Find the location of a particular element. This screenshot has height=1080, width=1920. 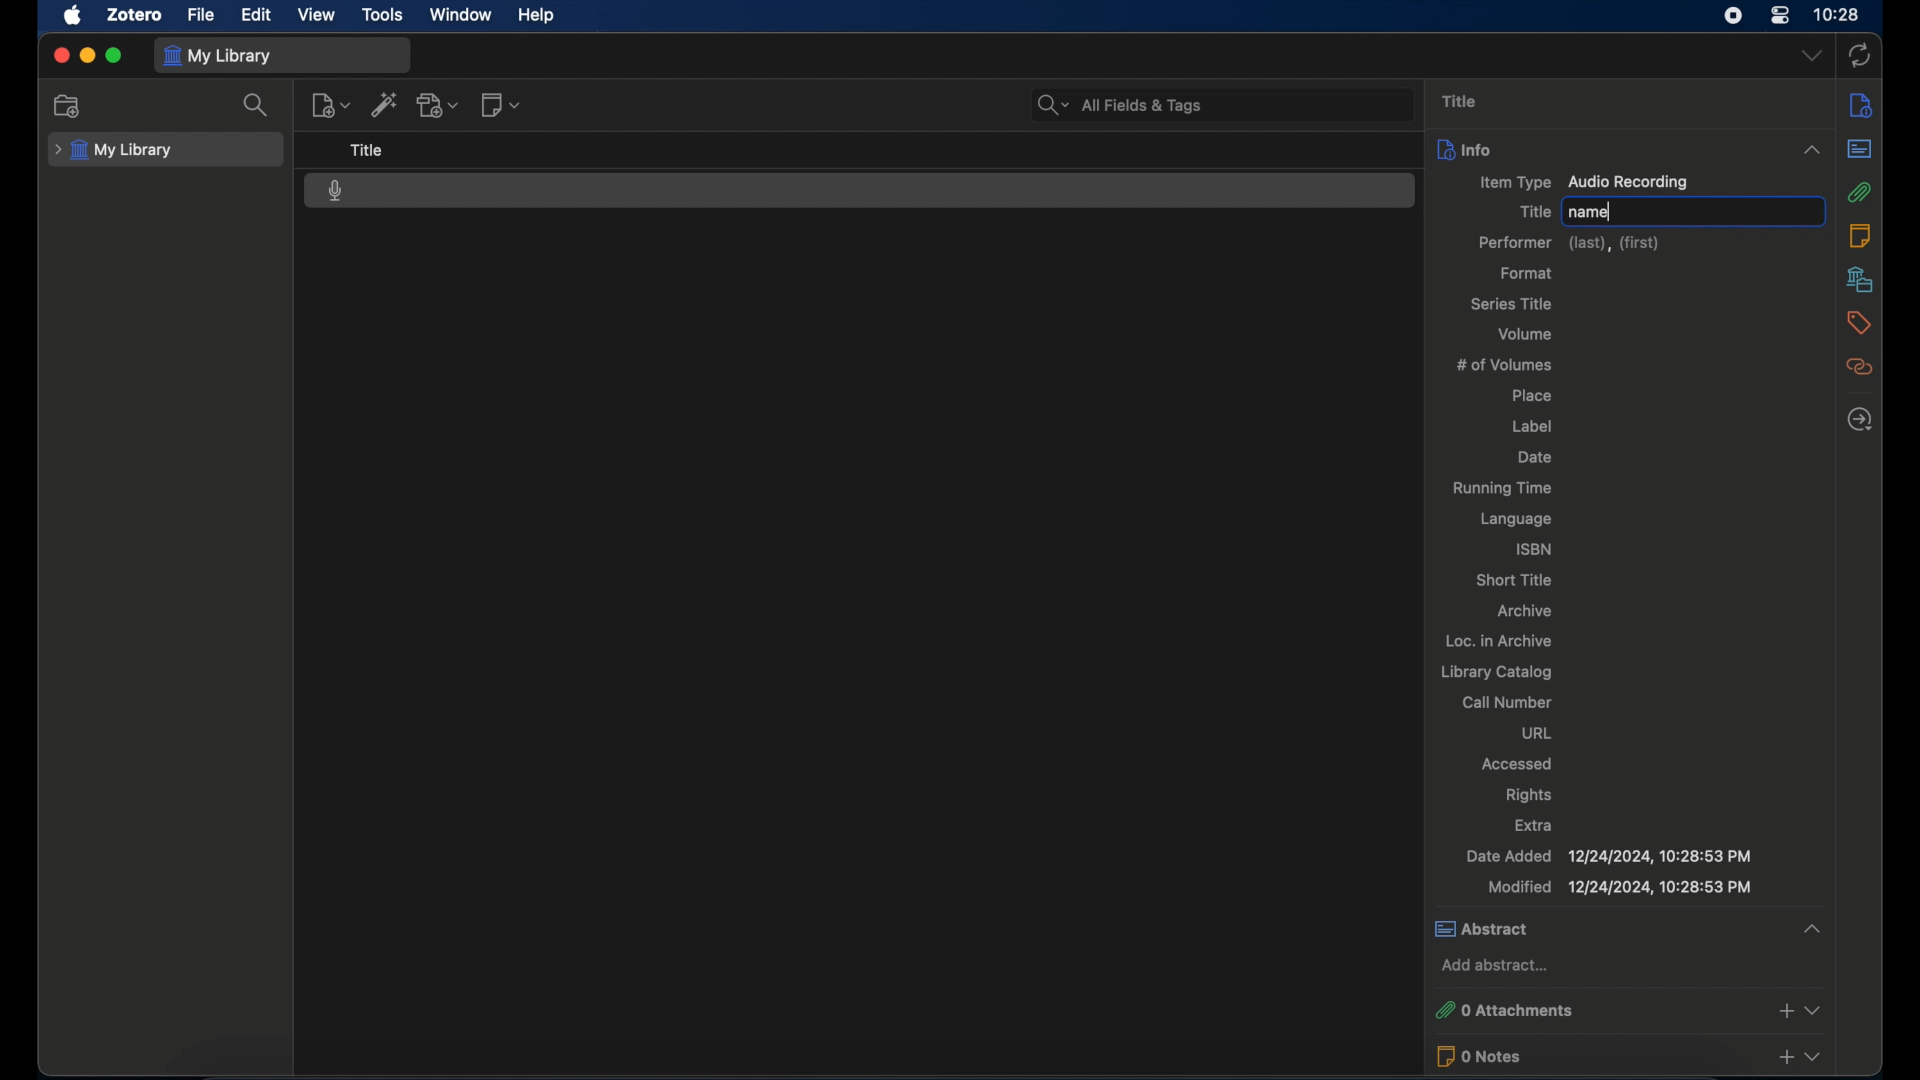

all number is located at coordinates (1508, 701).